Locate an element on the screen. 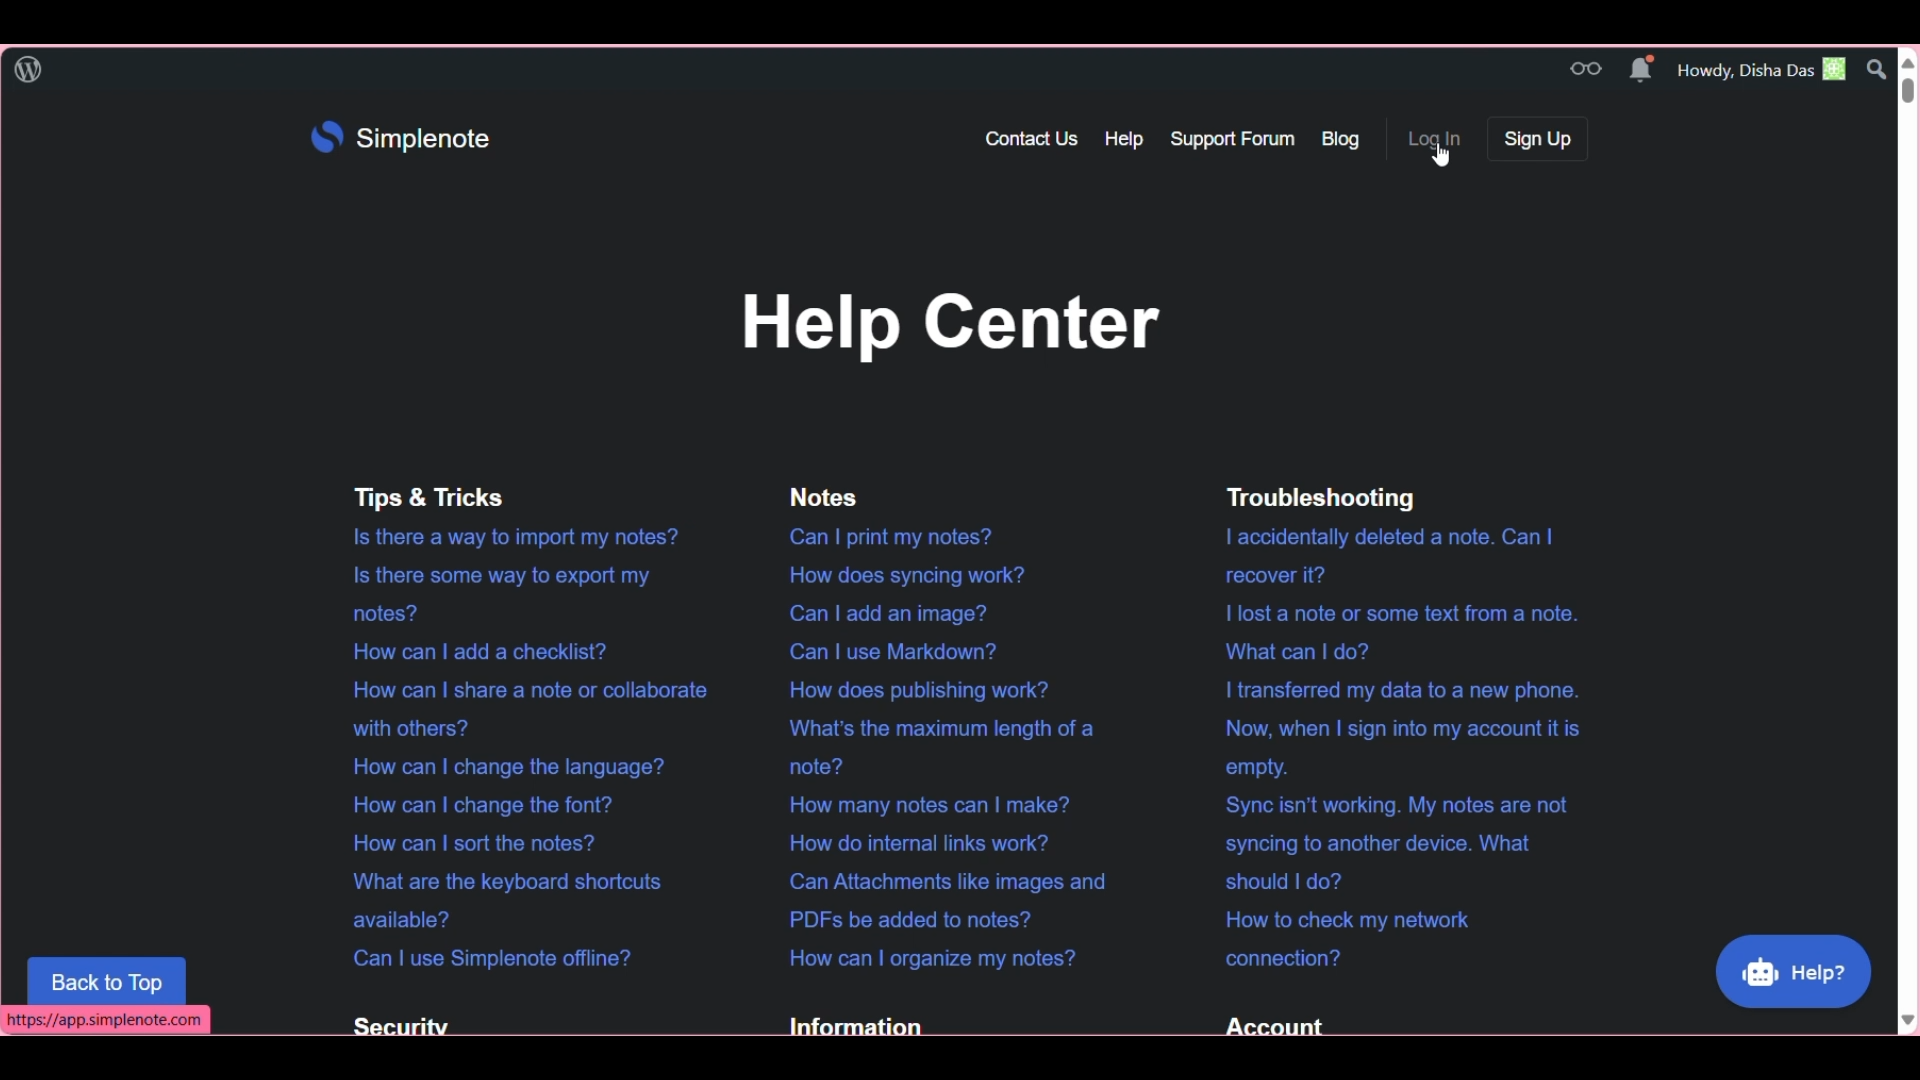 Image resolution: width=1920 pixels, height=1080 pixels. Sync isn’t working. My notes are not syncing to another device. What should | do? is located at coordinates (1393, 843).